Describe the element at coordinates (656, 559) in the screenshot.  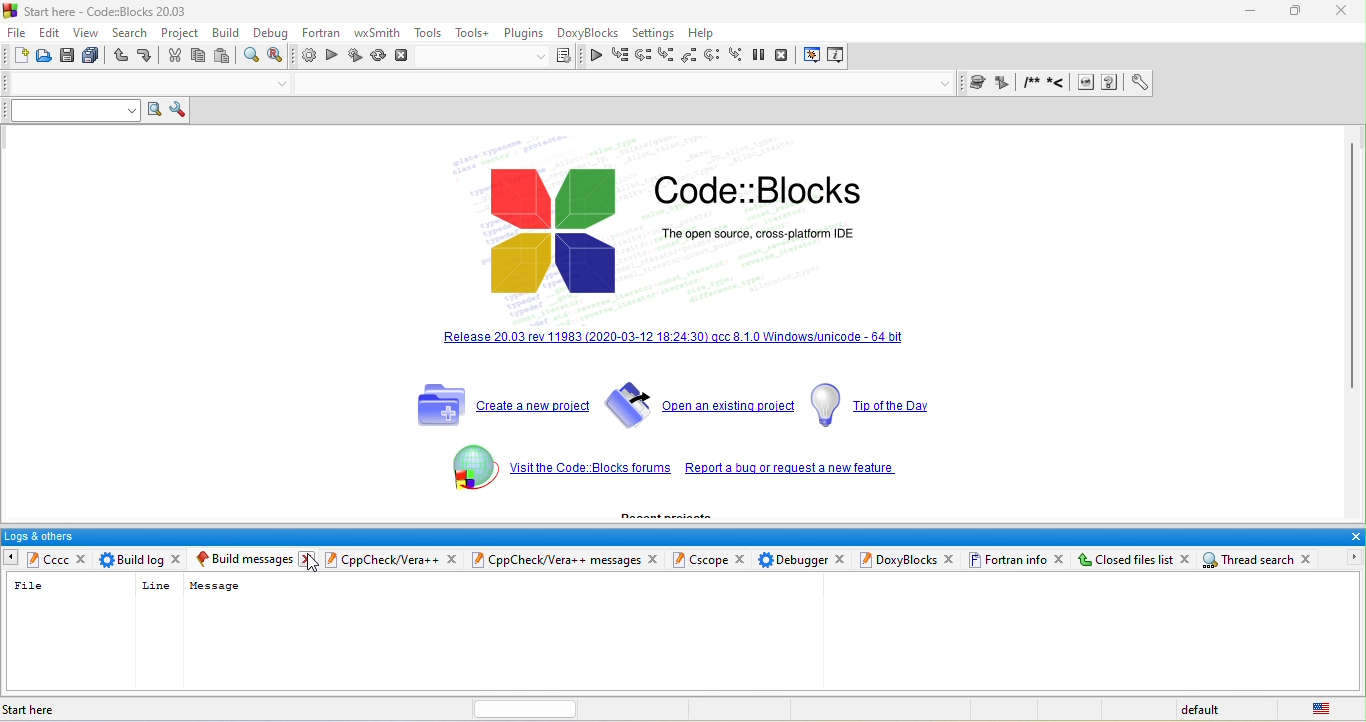
I see `close` at that location.